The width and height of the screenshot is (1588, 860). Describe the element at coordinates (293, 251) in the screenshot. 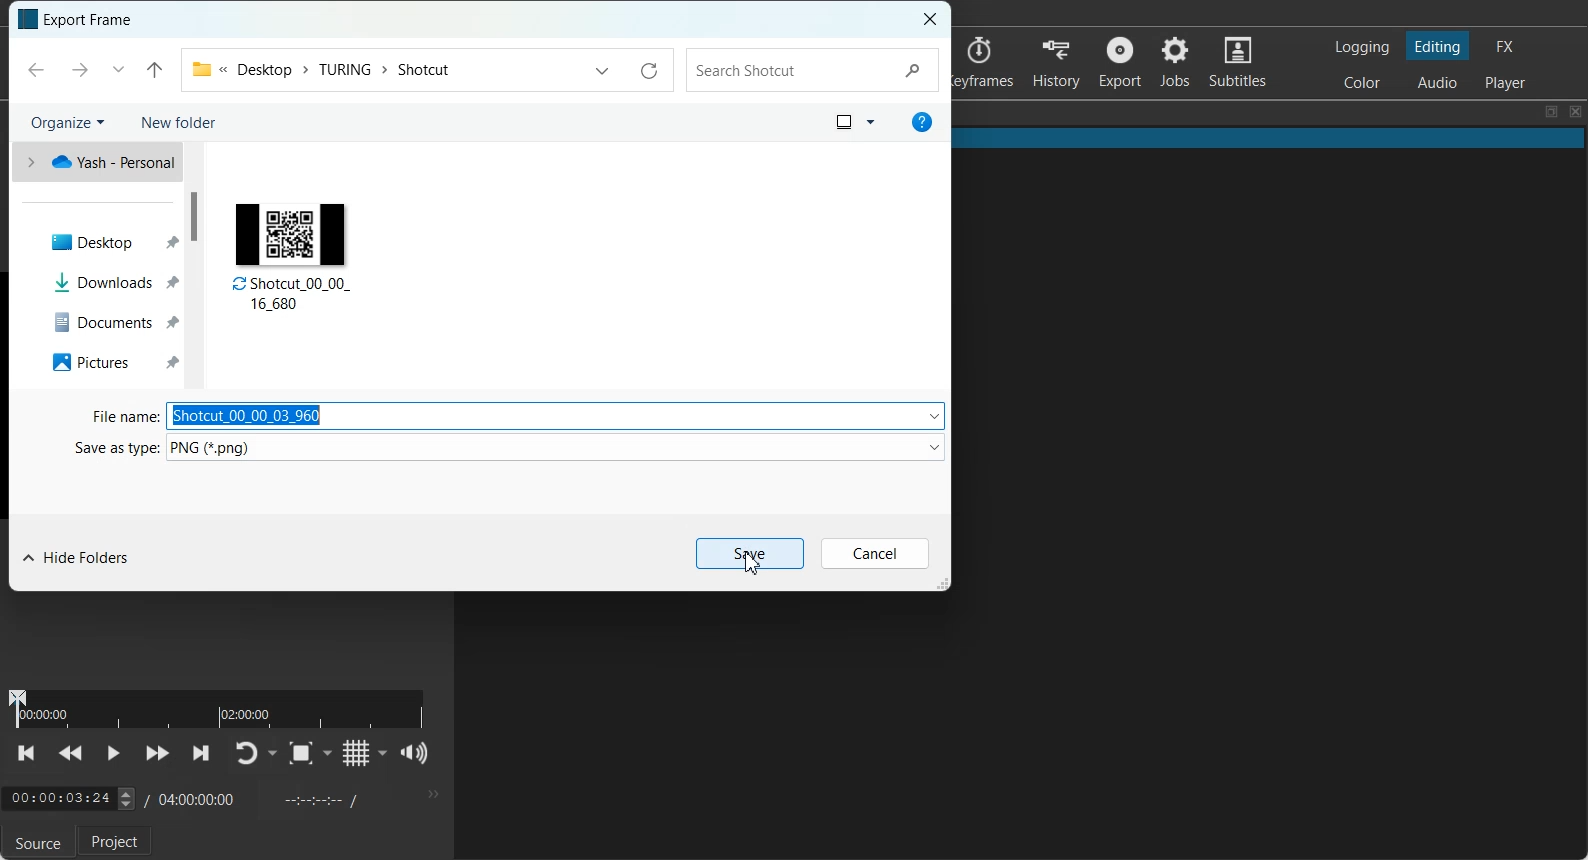

I see `File` at that location.